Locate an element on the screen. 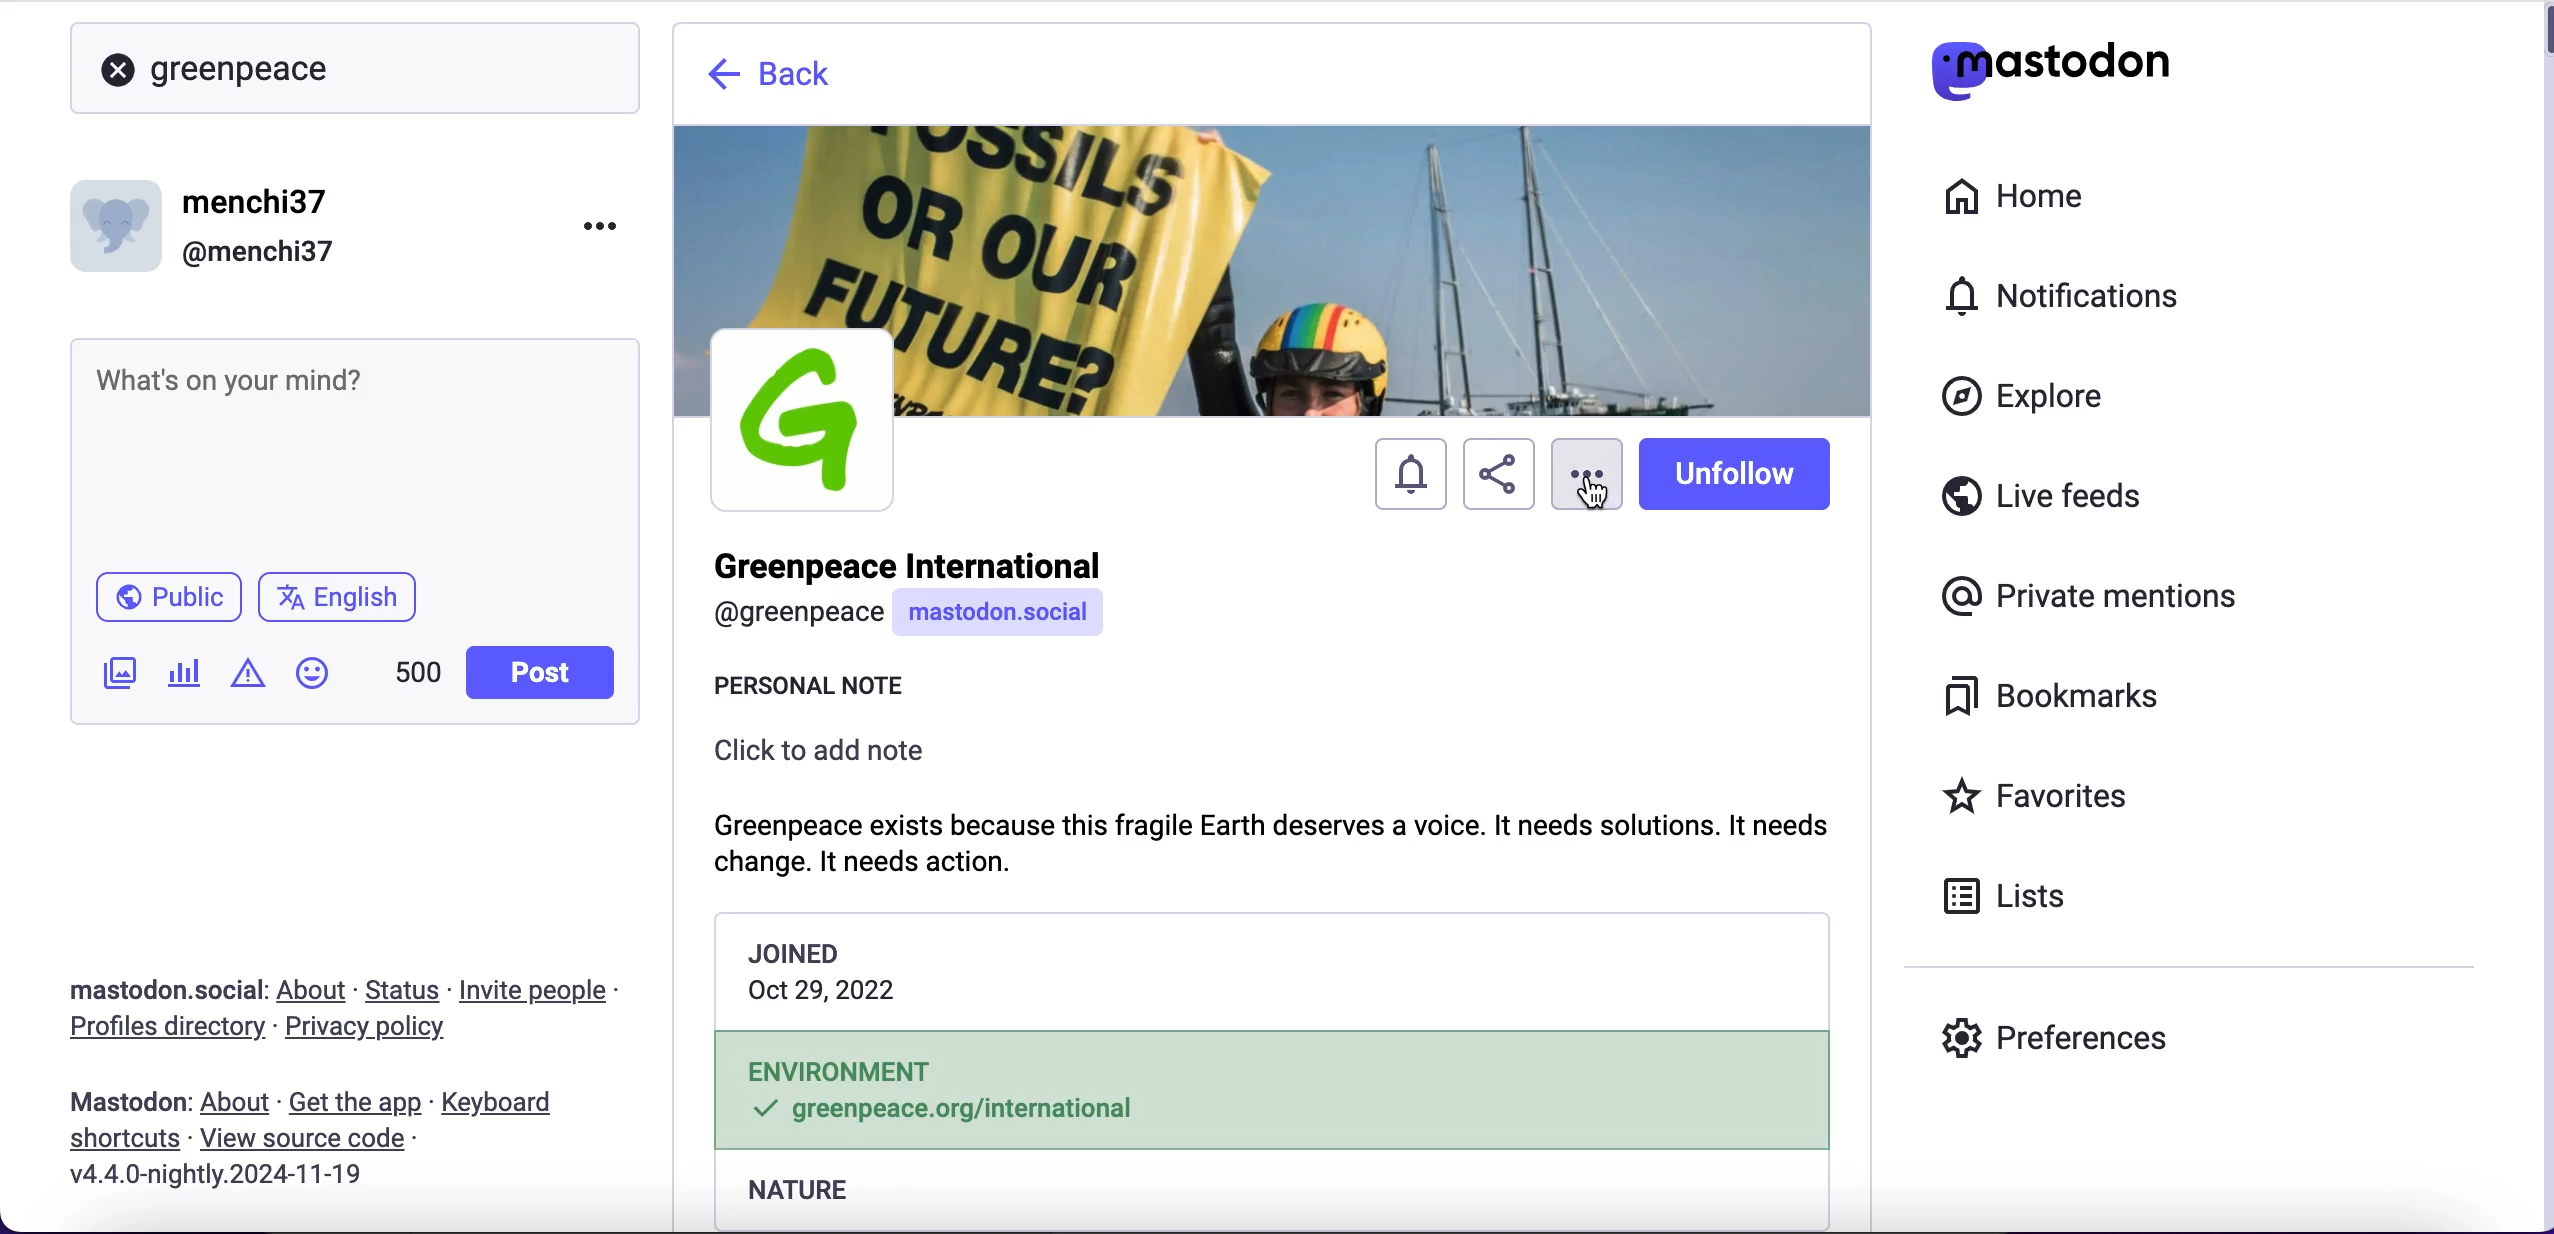  notifications is located at coordinates (1406, 476).